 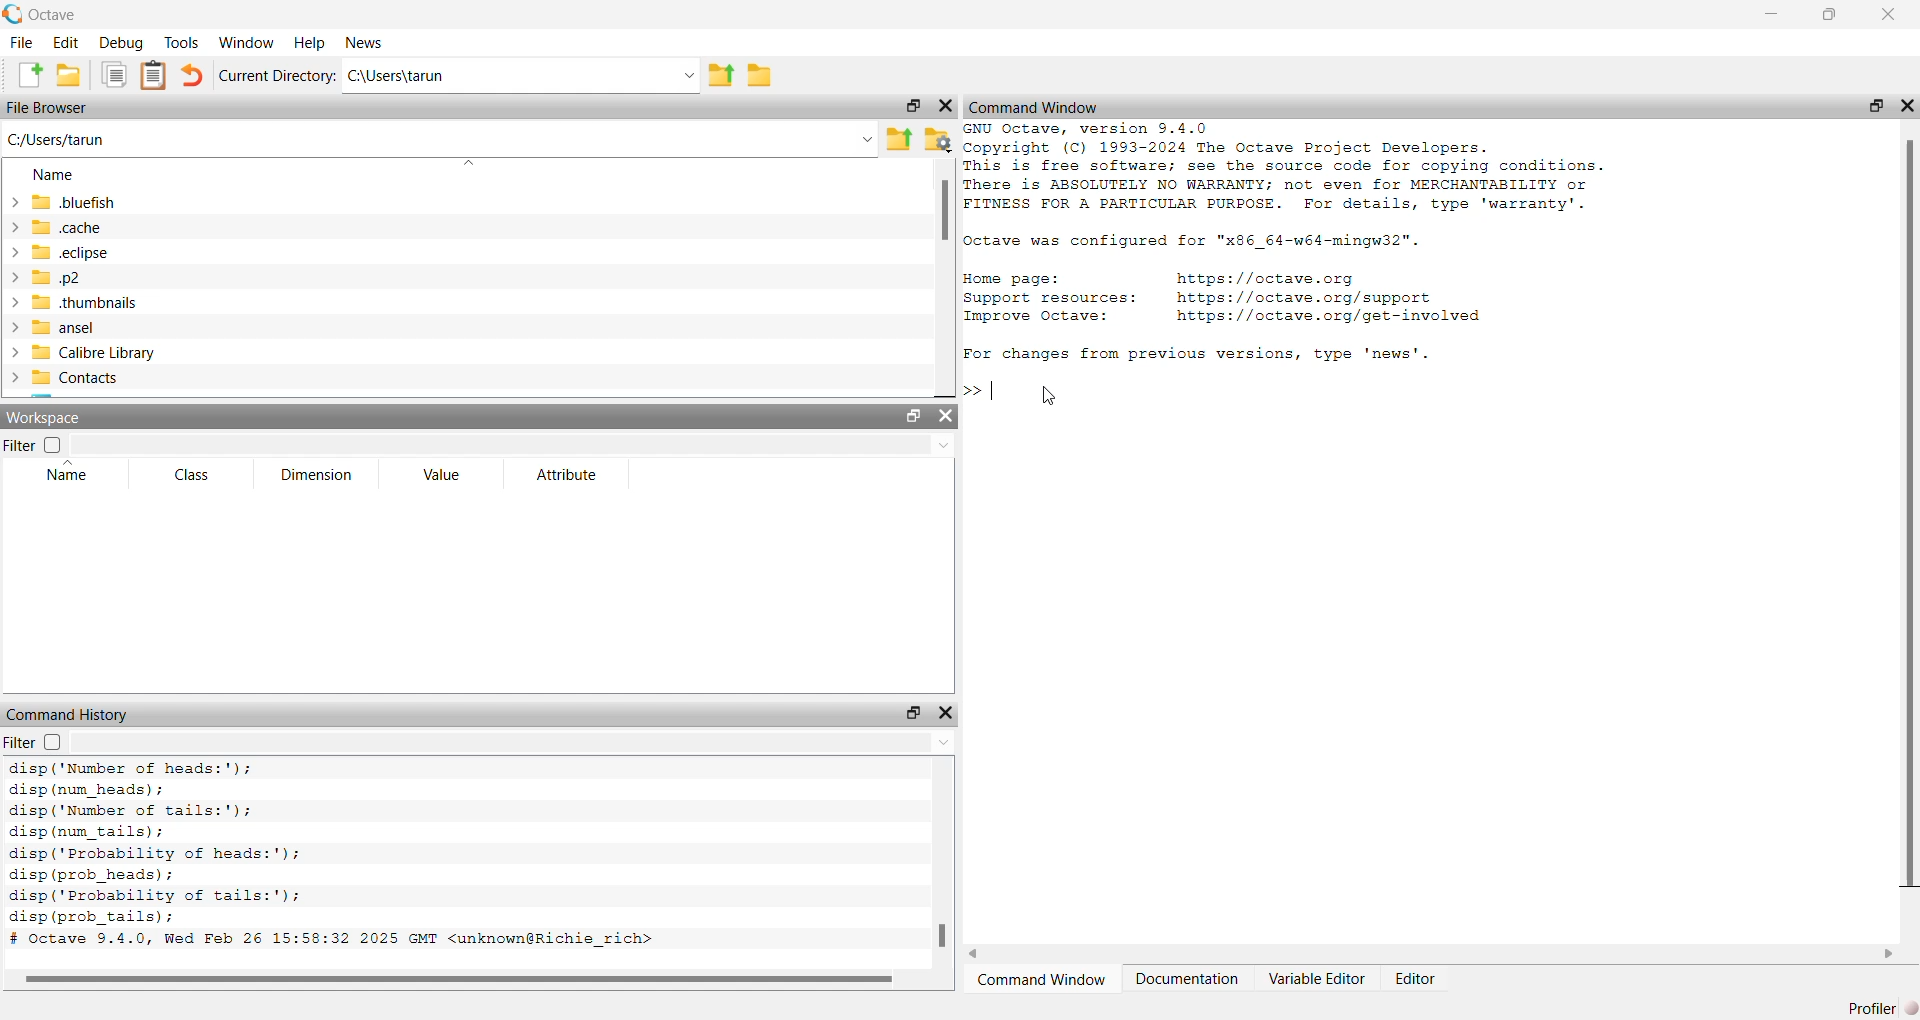 I want to click on Attribute, so click(x=564, y=476).